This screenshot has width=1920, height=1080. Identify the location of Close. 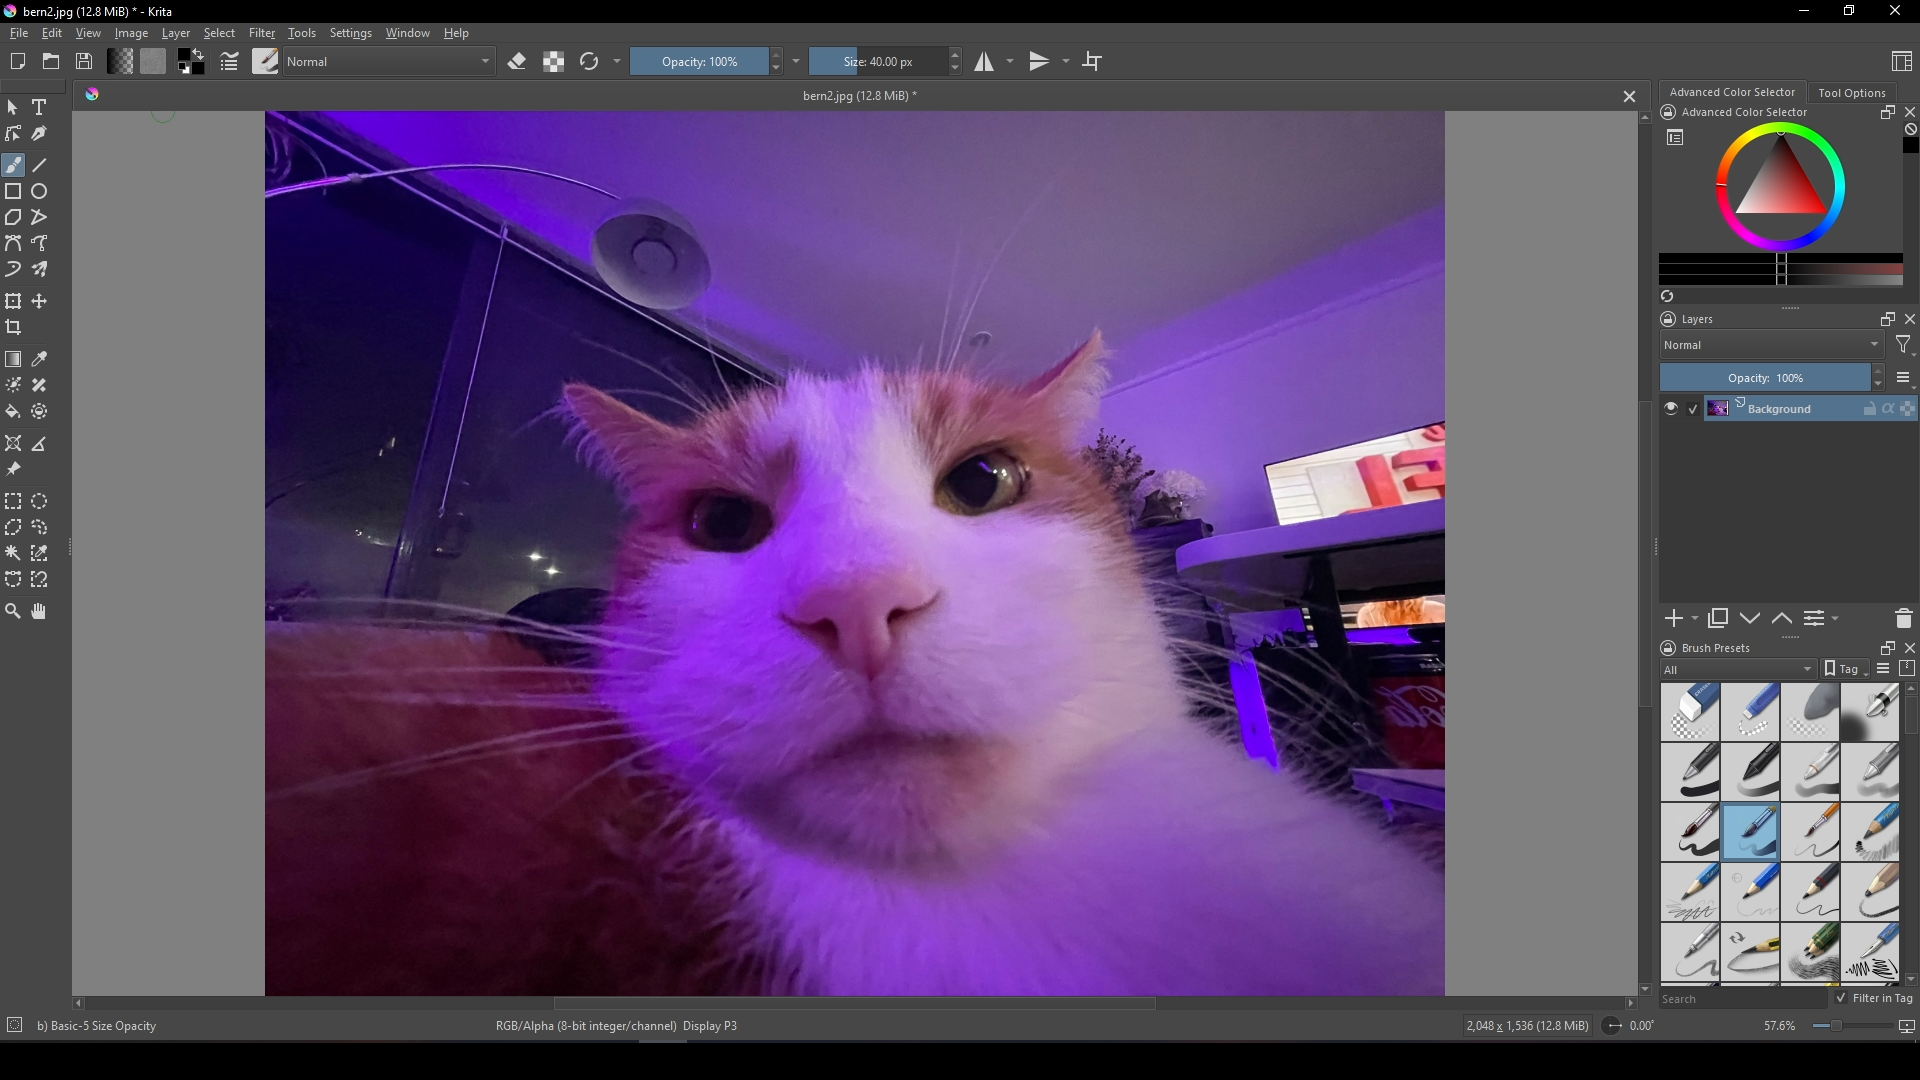
(1896, 11).